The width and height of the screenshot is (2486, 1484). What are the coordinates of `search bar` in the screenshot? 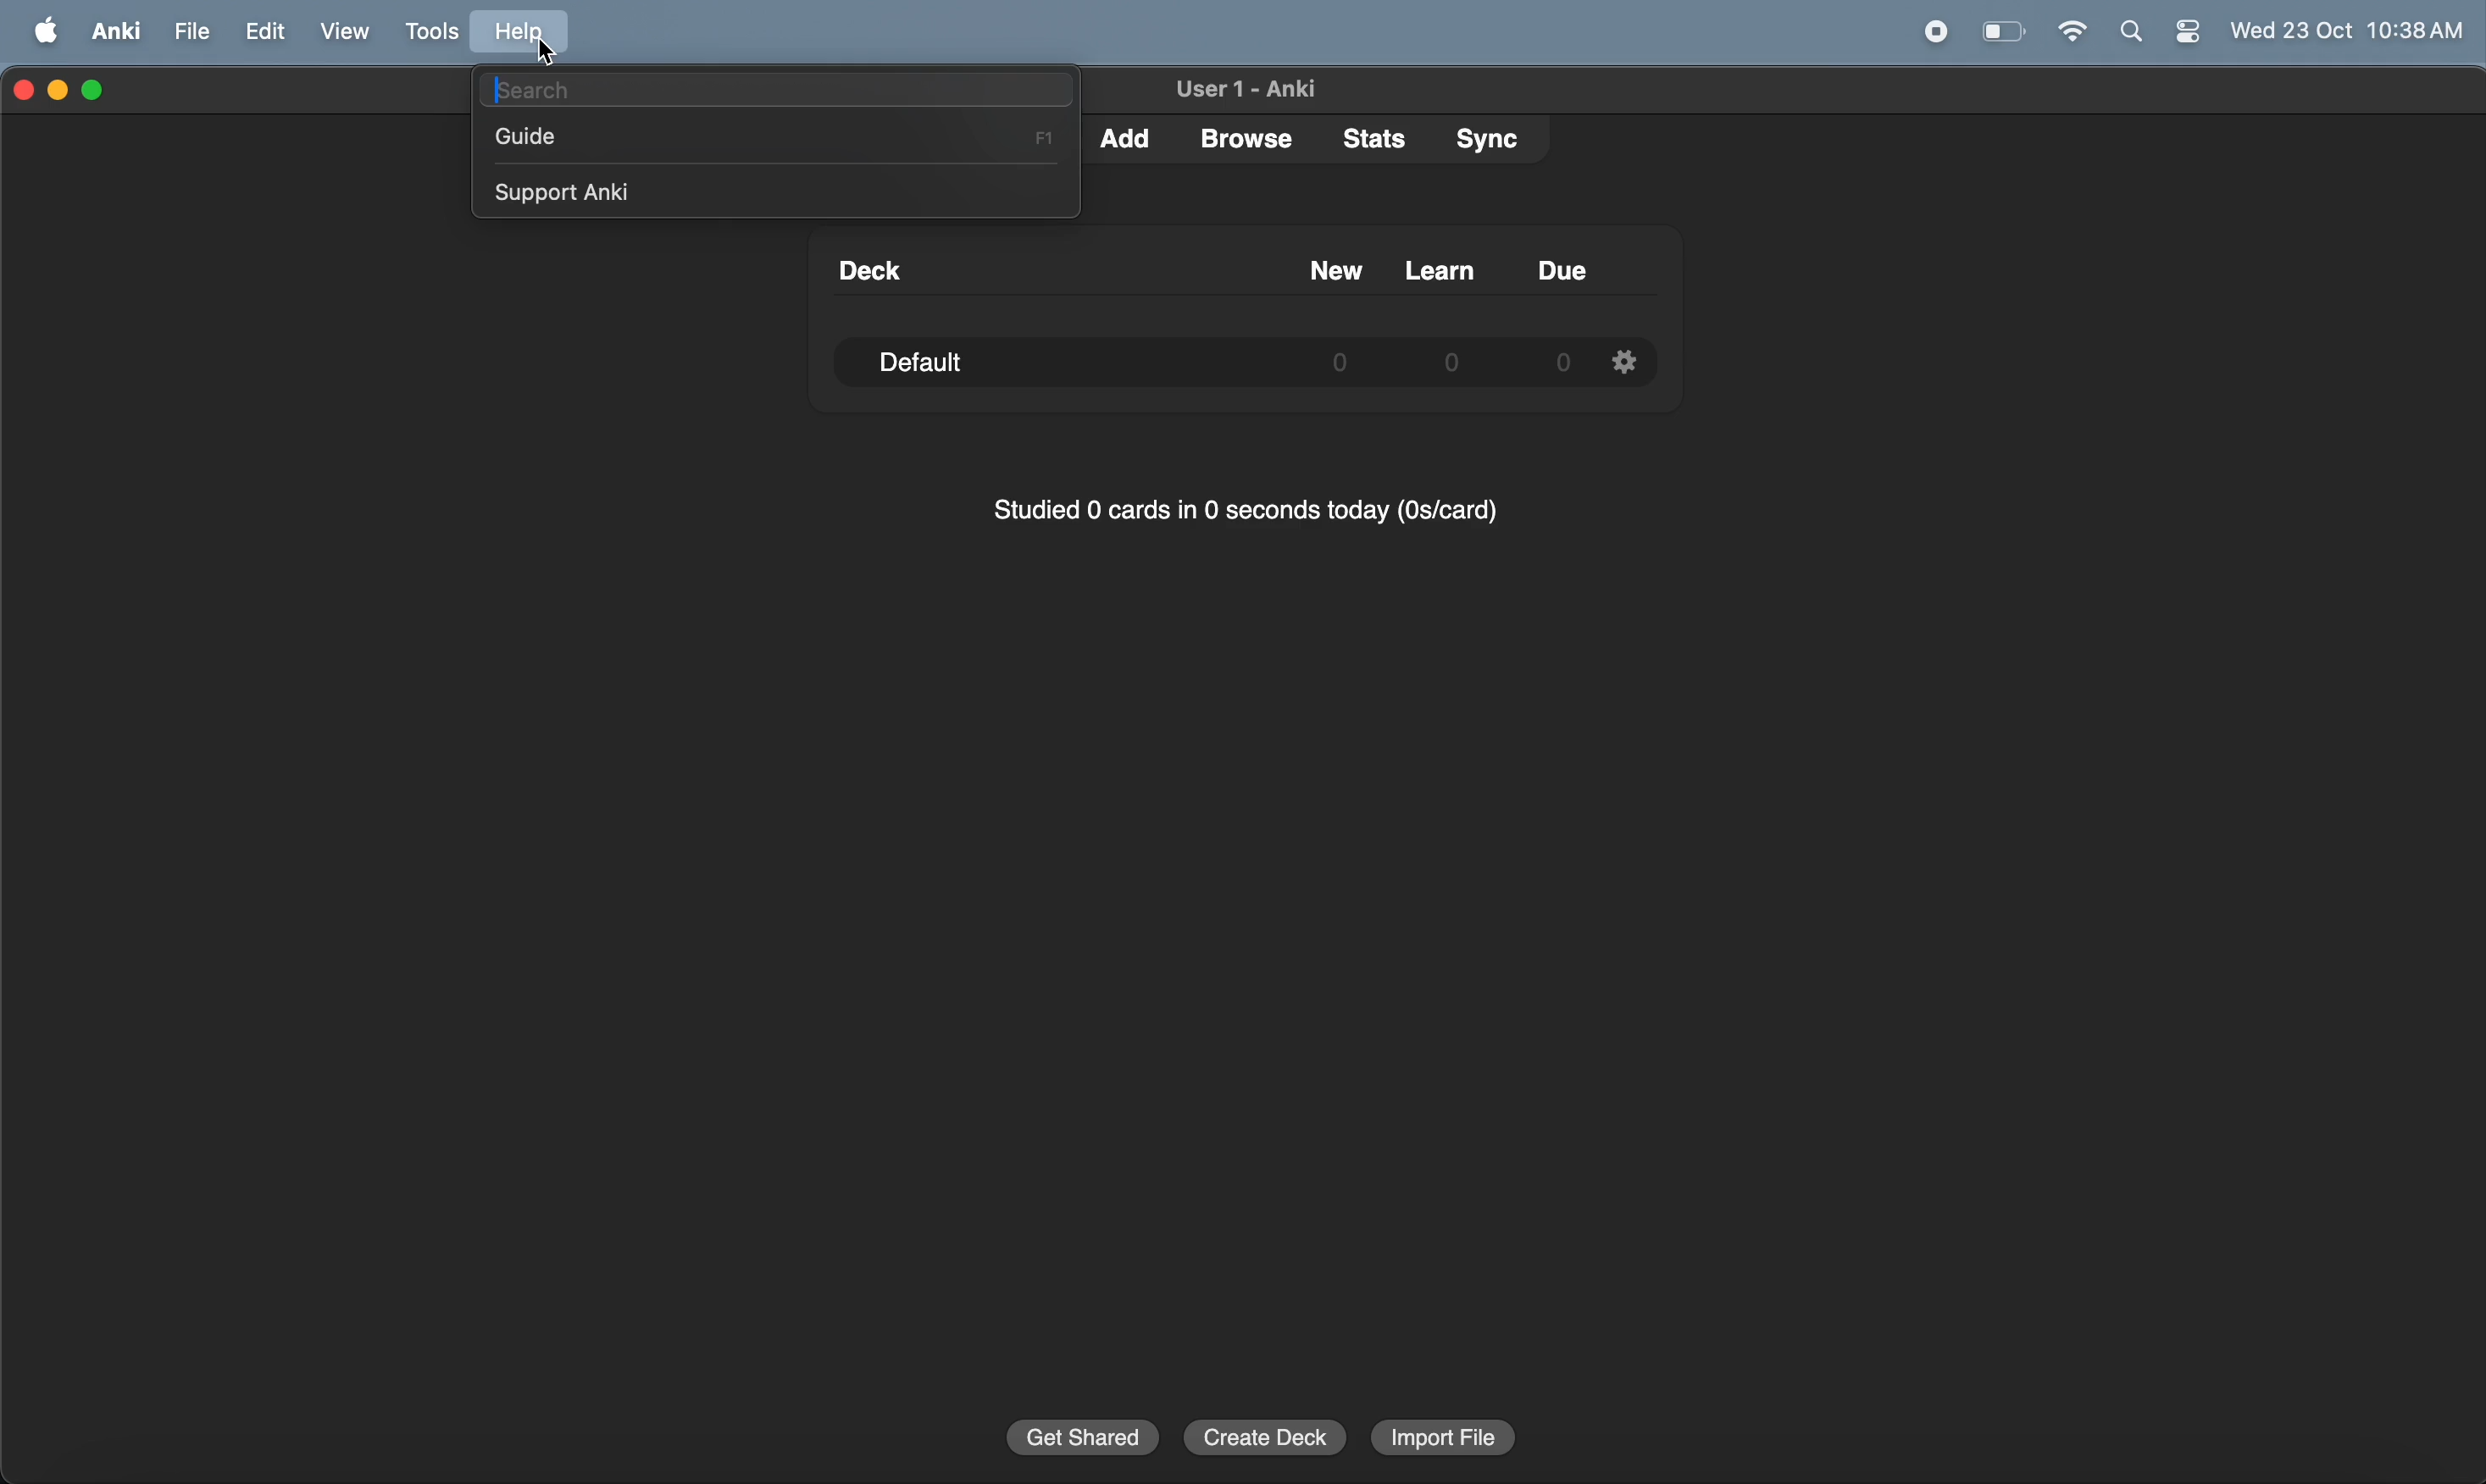 It's located at (776, 89).